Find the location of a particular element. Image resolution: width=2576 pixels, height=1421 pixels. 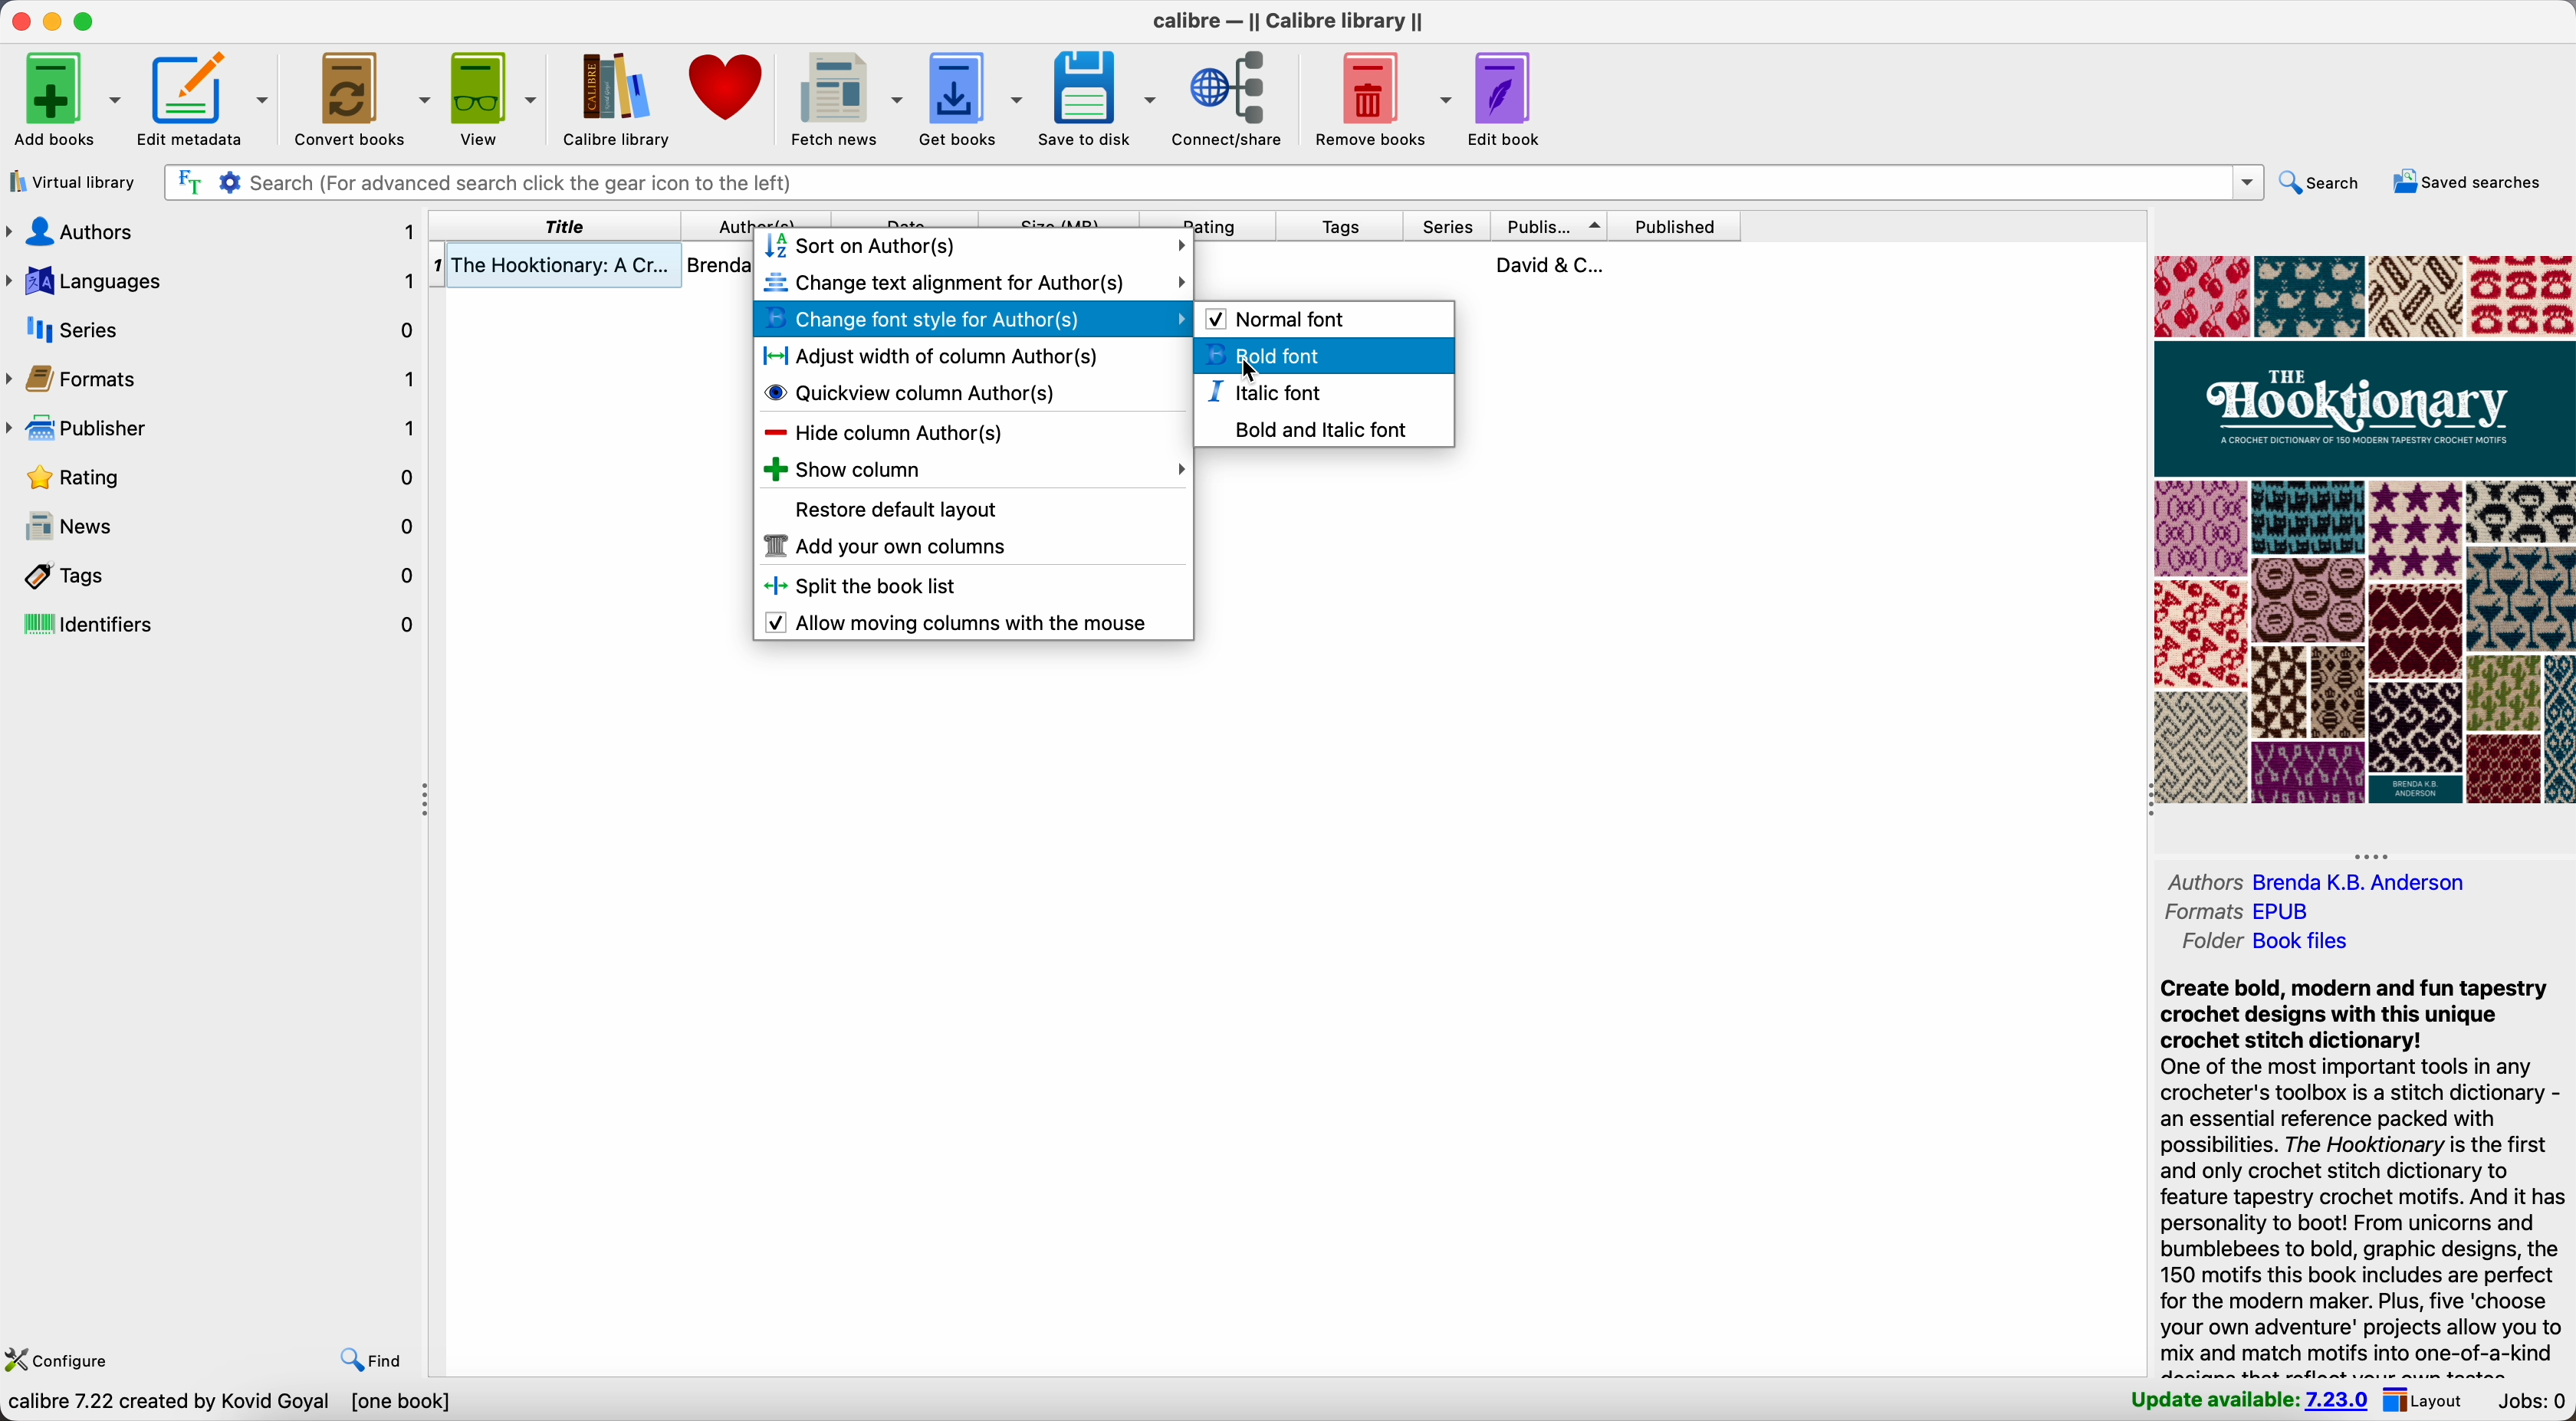

close program is located at coordinates (18, 20).